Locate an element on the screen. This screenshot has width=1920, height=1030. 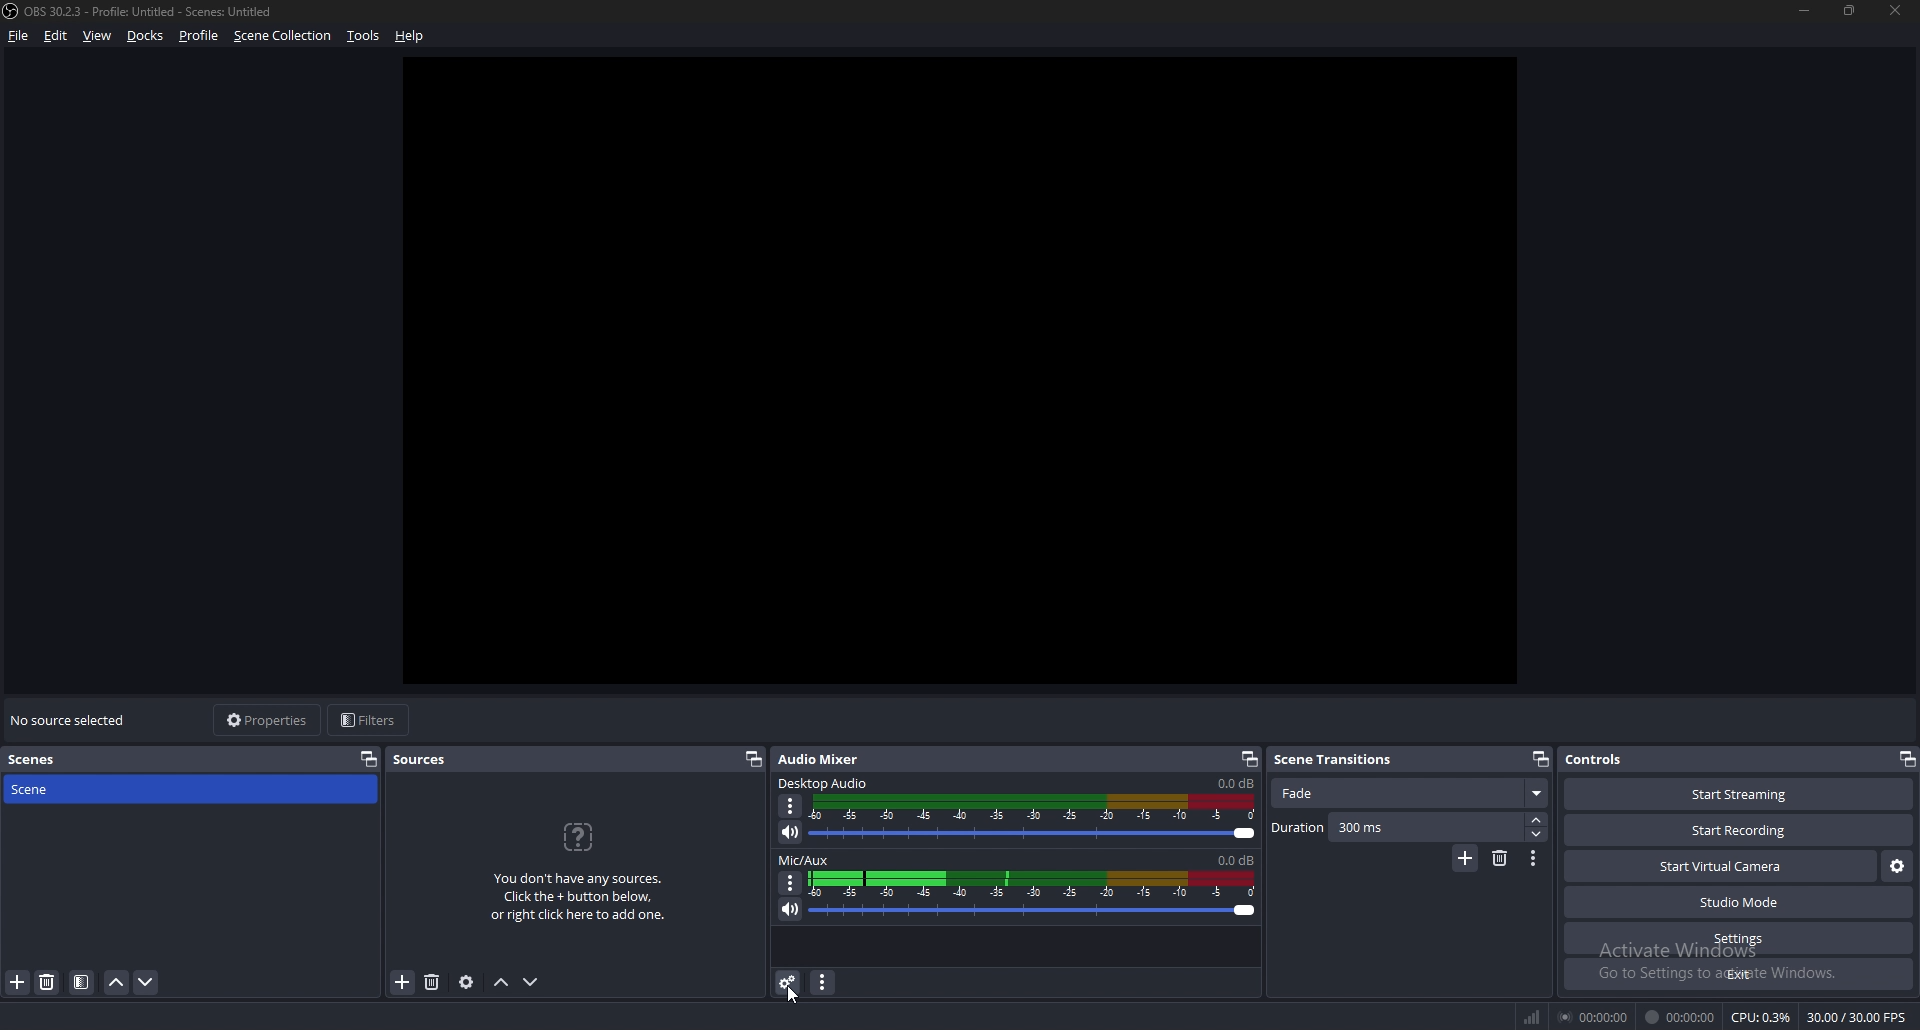
move sources down is located at coordinates (532, 982).